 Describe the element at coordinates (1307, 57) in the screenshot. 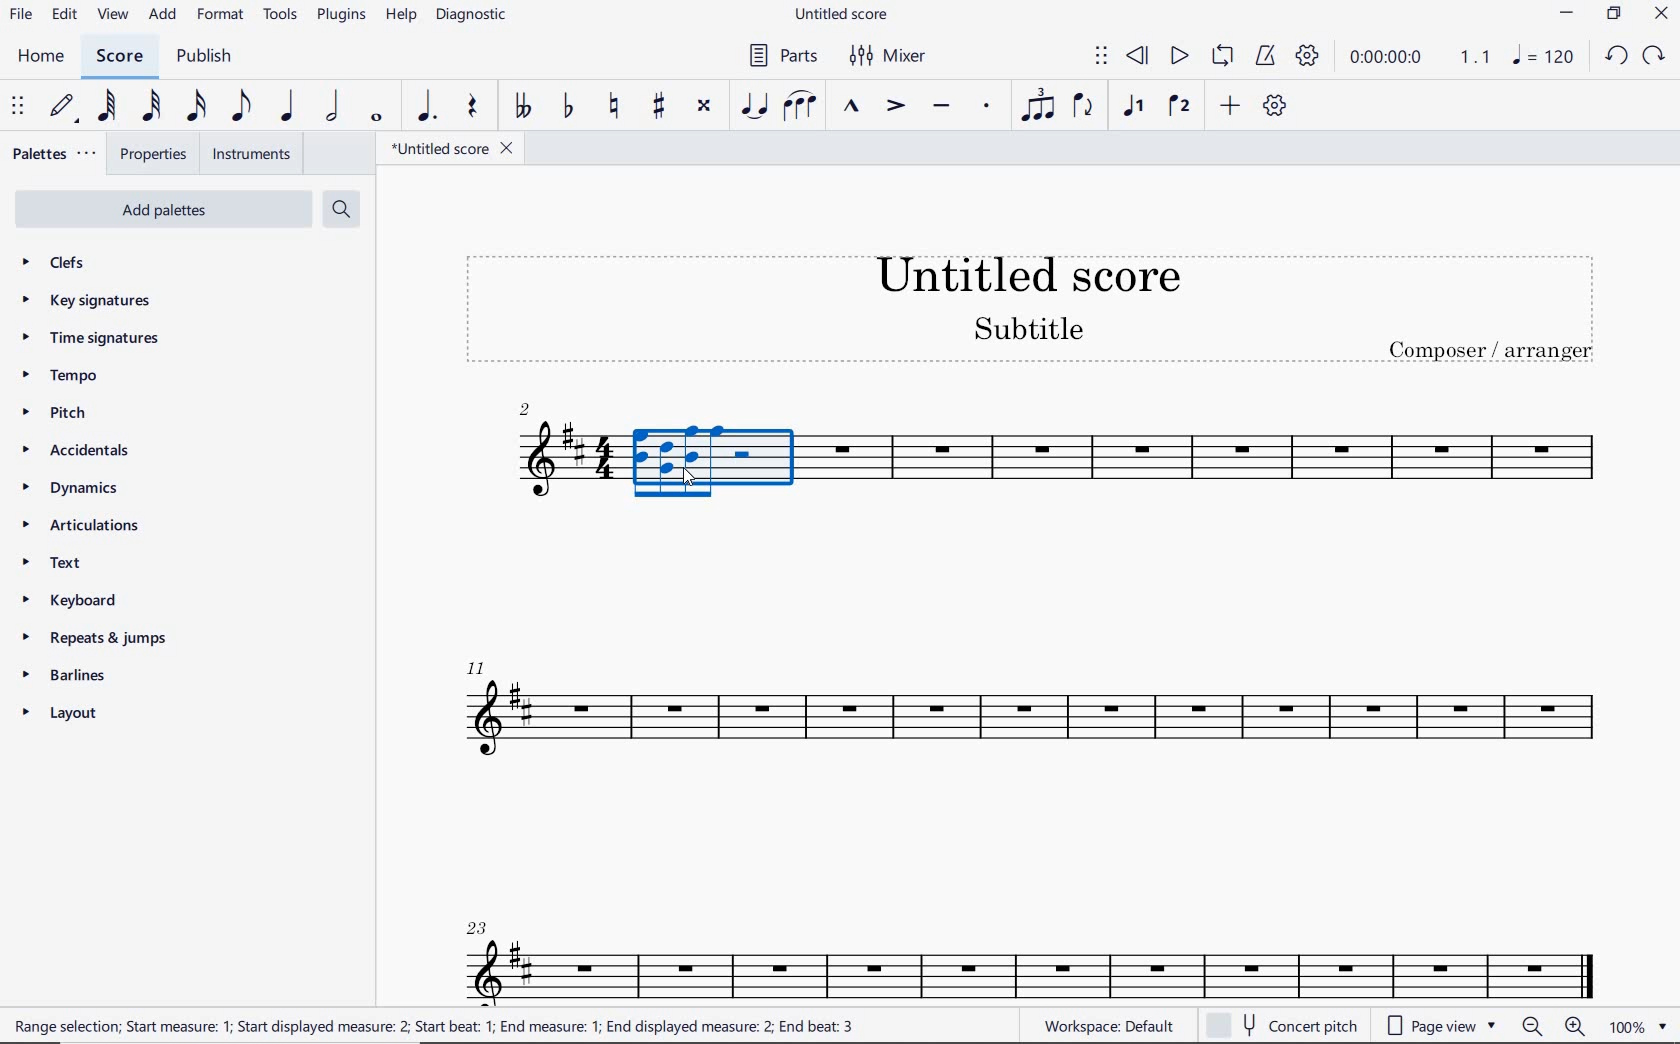

I see `PLAYBACK SETTINGS` at that location.